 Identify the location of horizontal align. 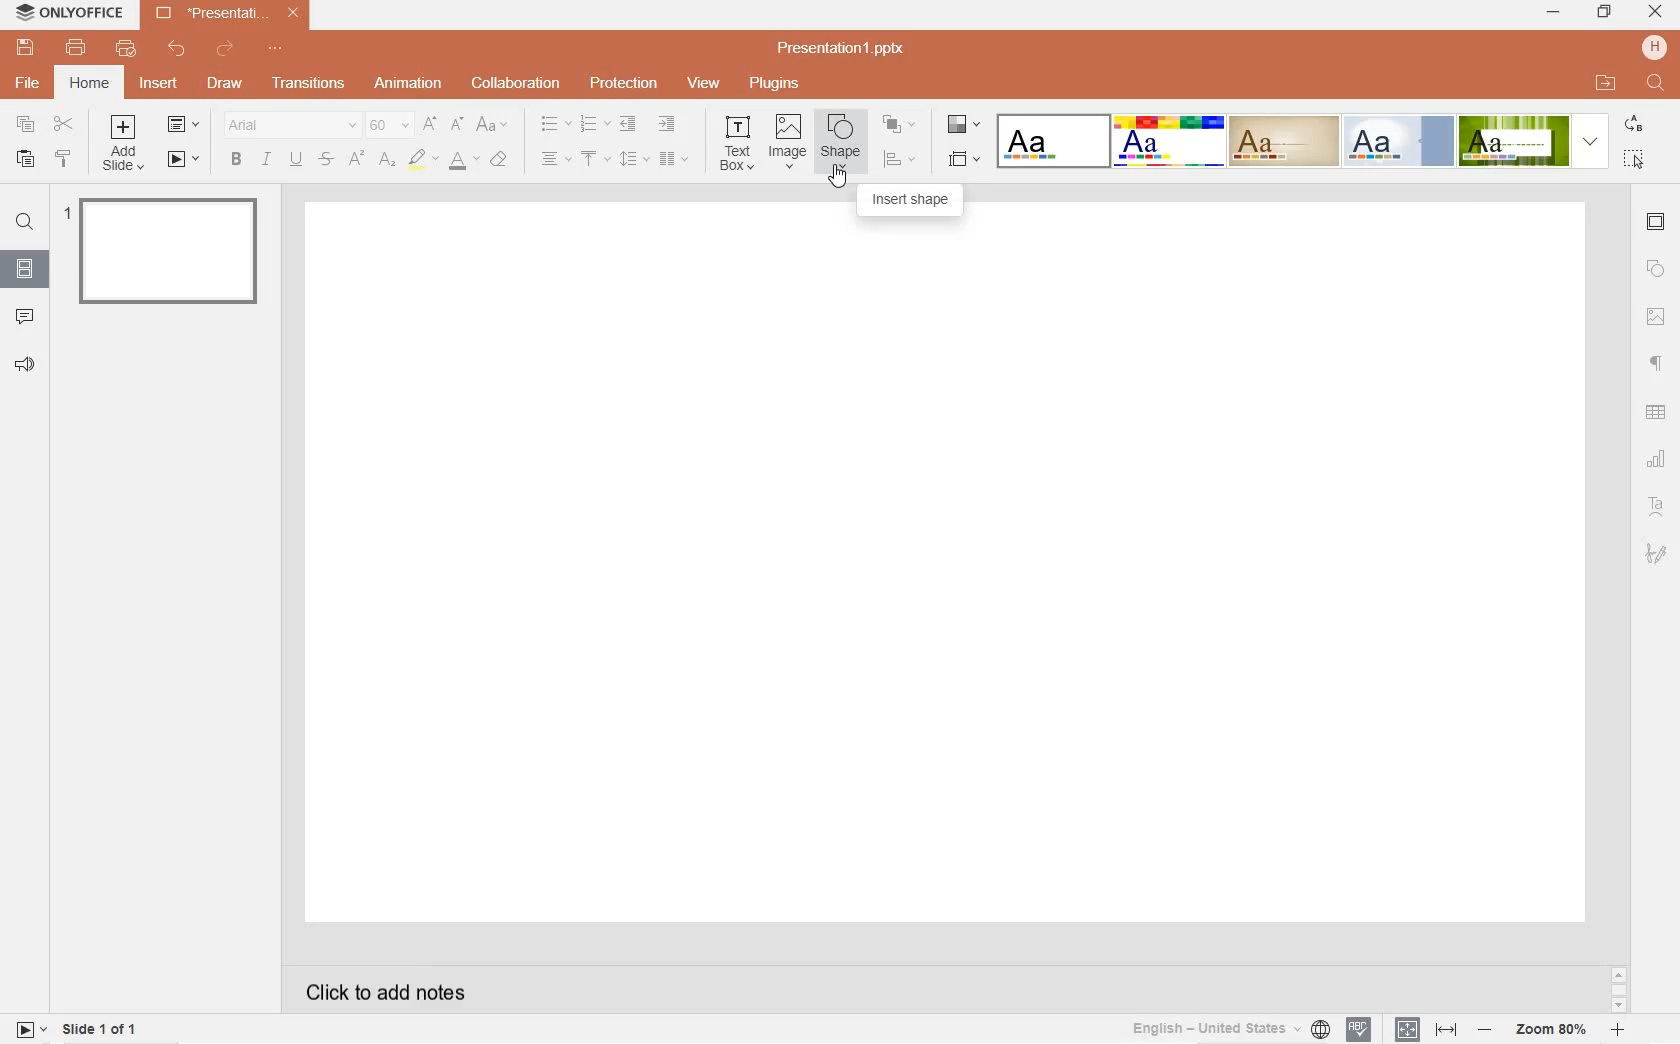
(555, 160).